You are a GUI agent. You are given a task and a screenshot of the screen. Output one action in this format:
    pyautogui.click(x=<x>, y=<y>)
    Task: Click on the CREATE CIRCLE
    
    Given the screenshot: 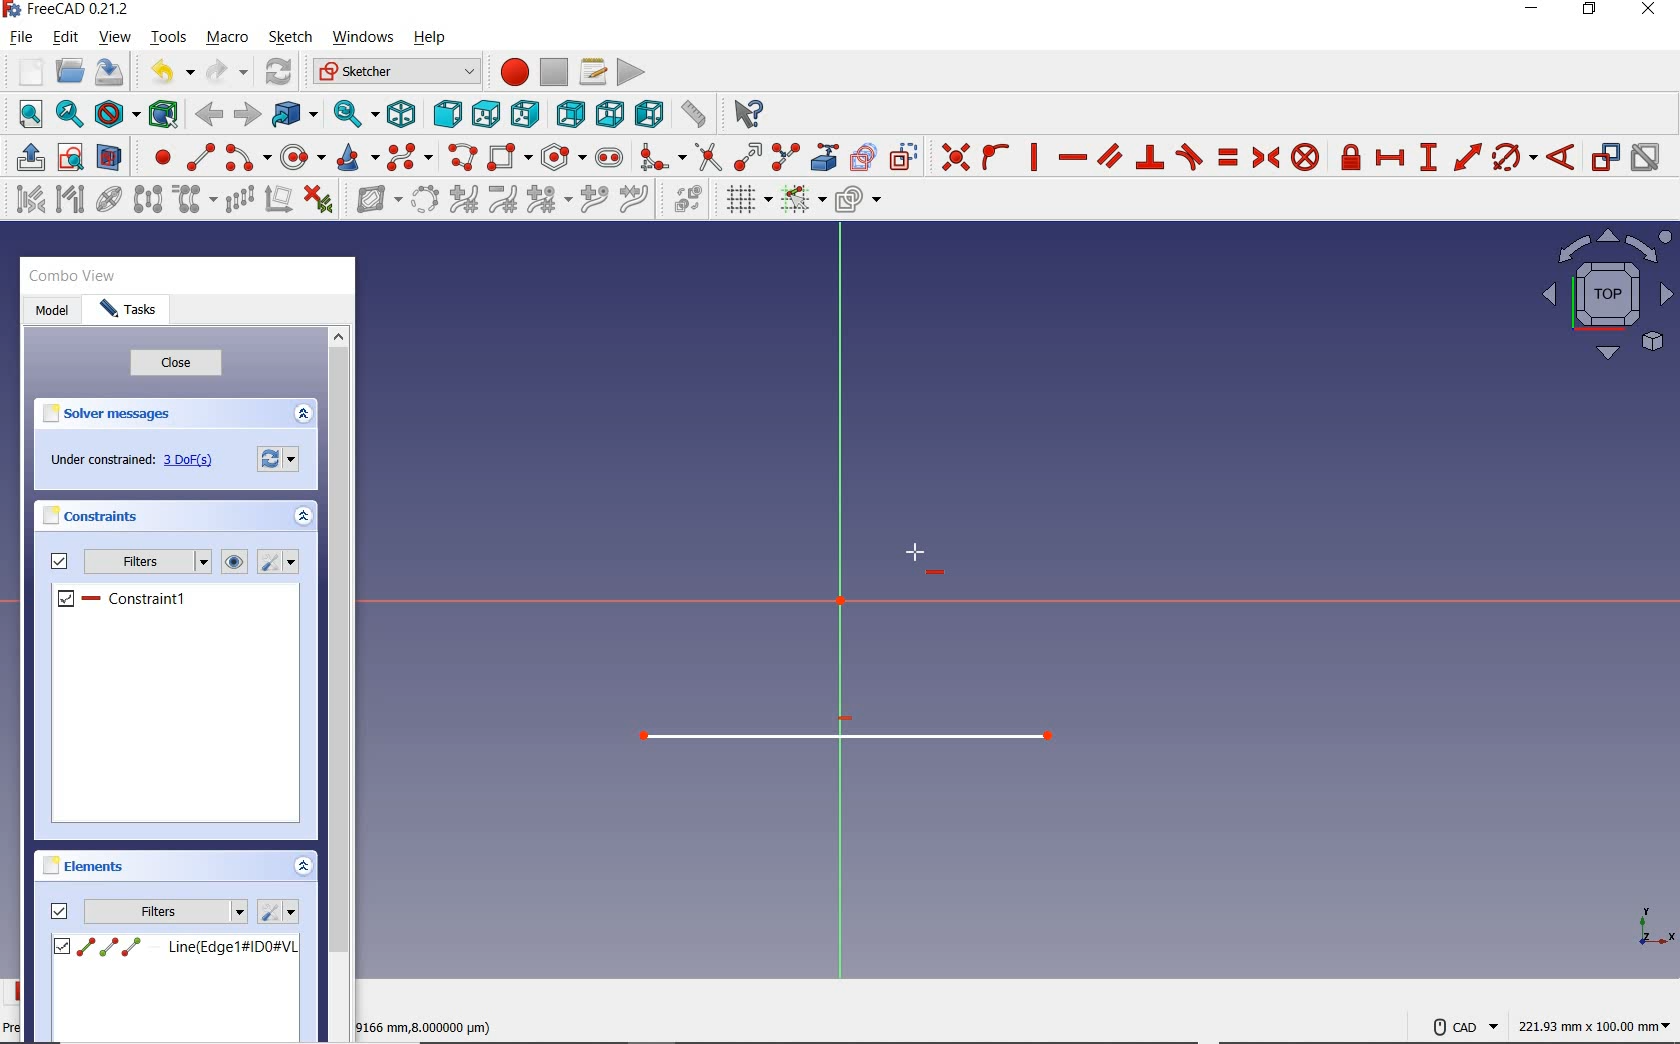 What is the action you would take?
    pyautogui.click(x=302, y=157)
    